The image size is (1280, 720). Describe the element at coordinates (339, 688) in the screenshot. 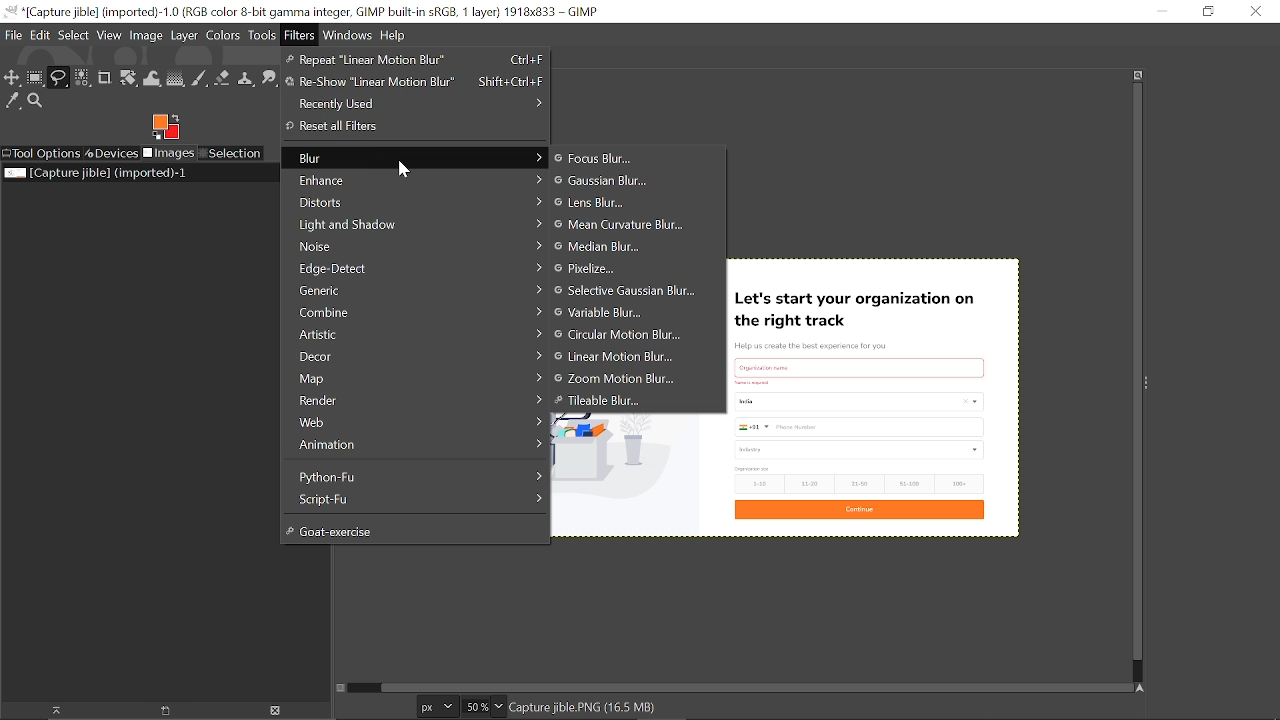

I see `Toggle quick mask on/off` at that location.